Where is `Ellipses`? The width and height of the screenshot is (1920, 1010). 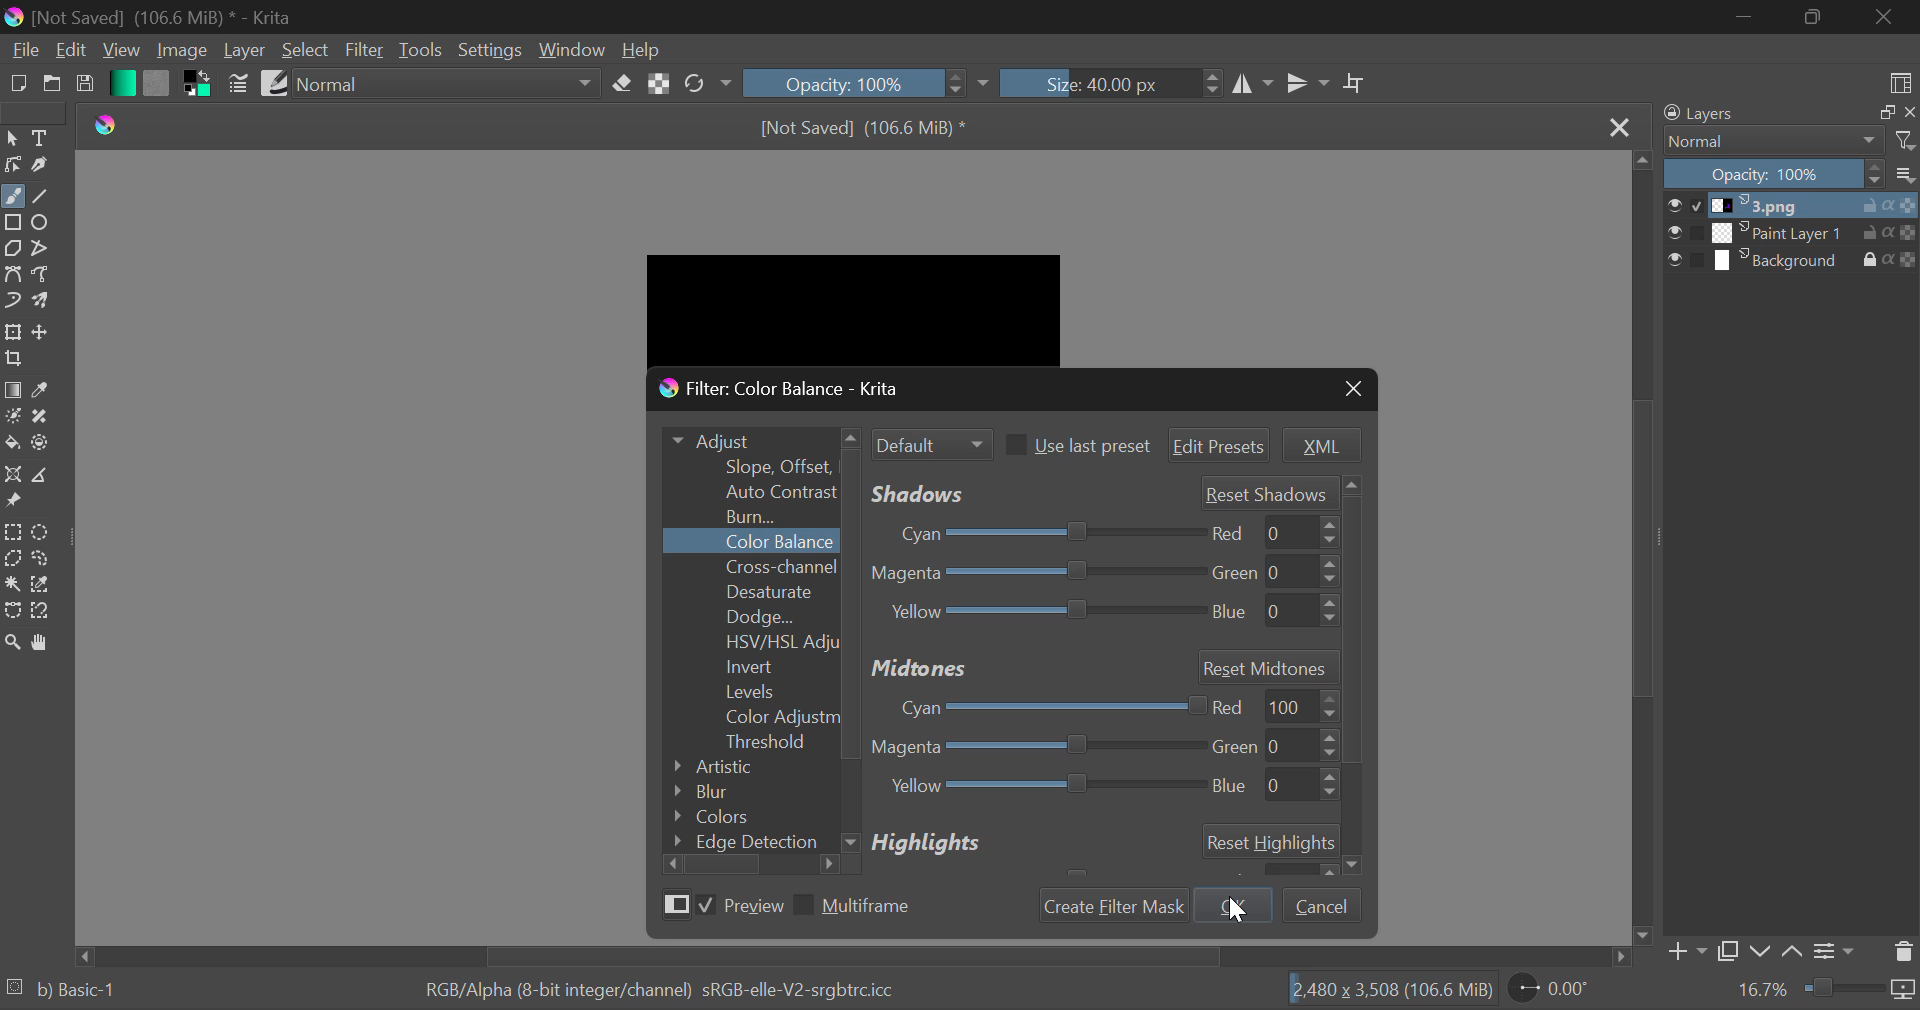
Ellipses is located at coordinates (44, 224).